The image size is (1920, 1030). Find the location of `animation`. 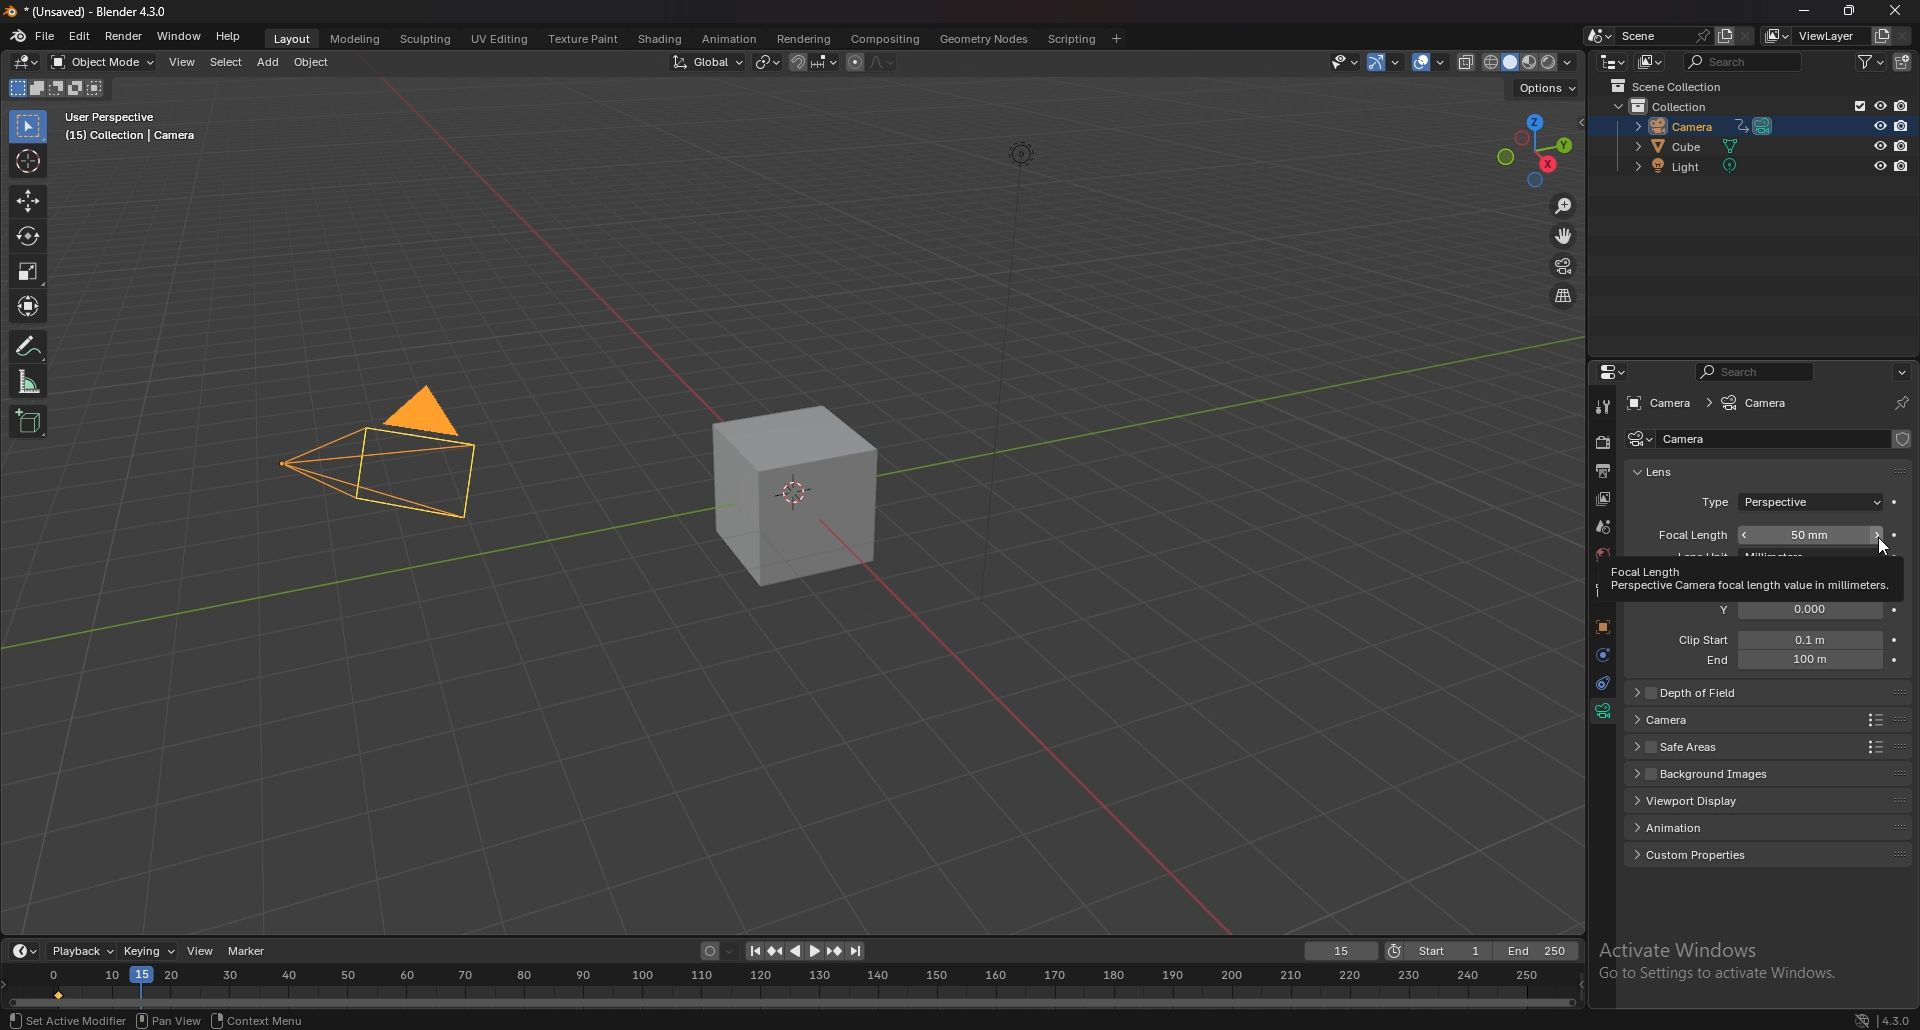

animation is located at coordinates (1711, 825).